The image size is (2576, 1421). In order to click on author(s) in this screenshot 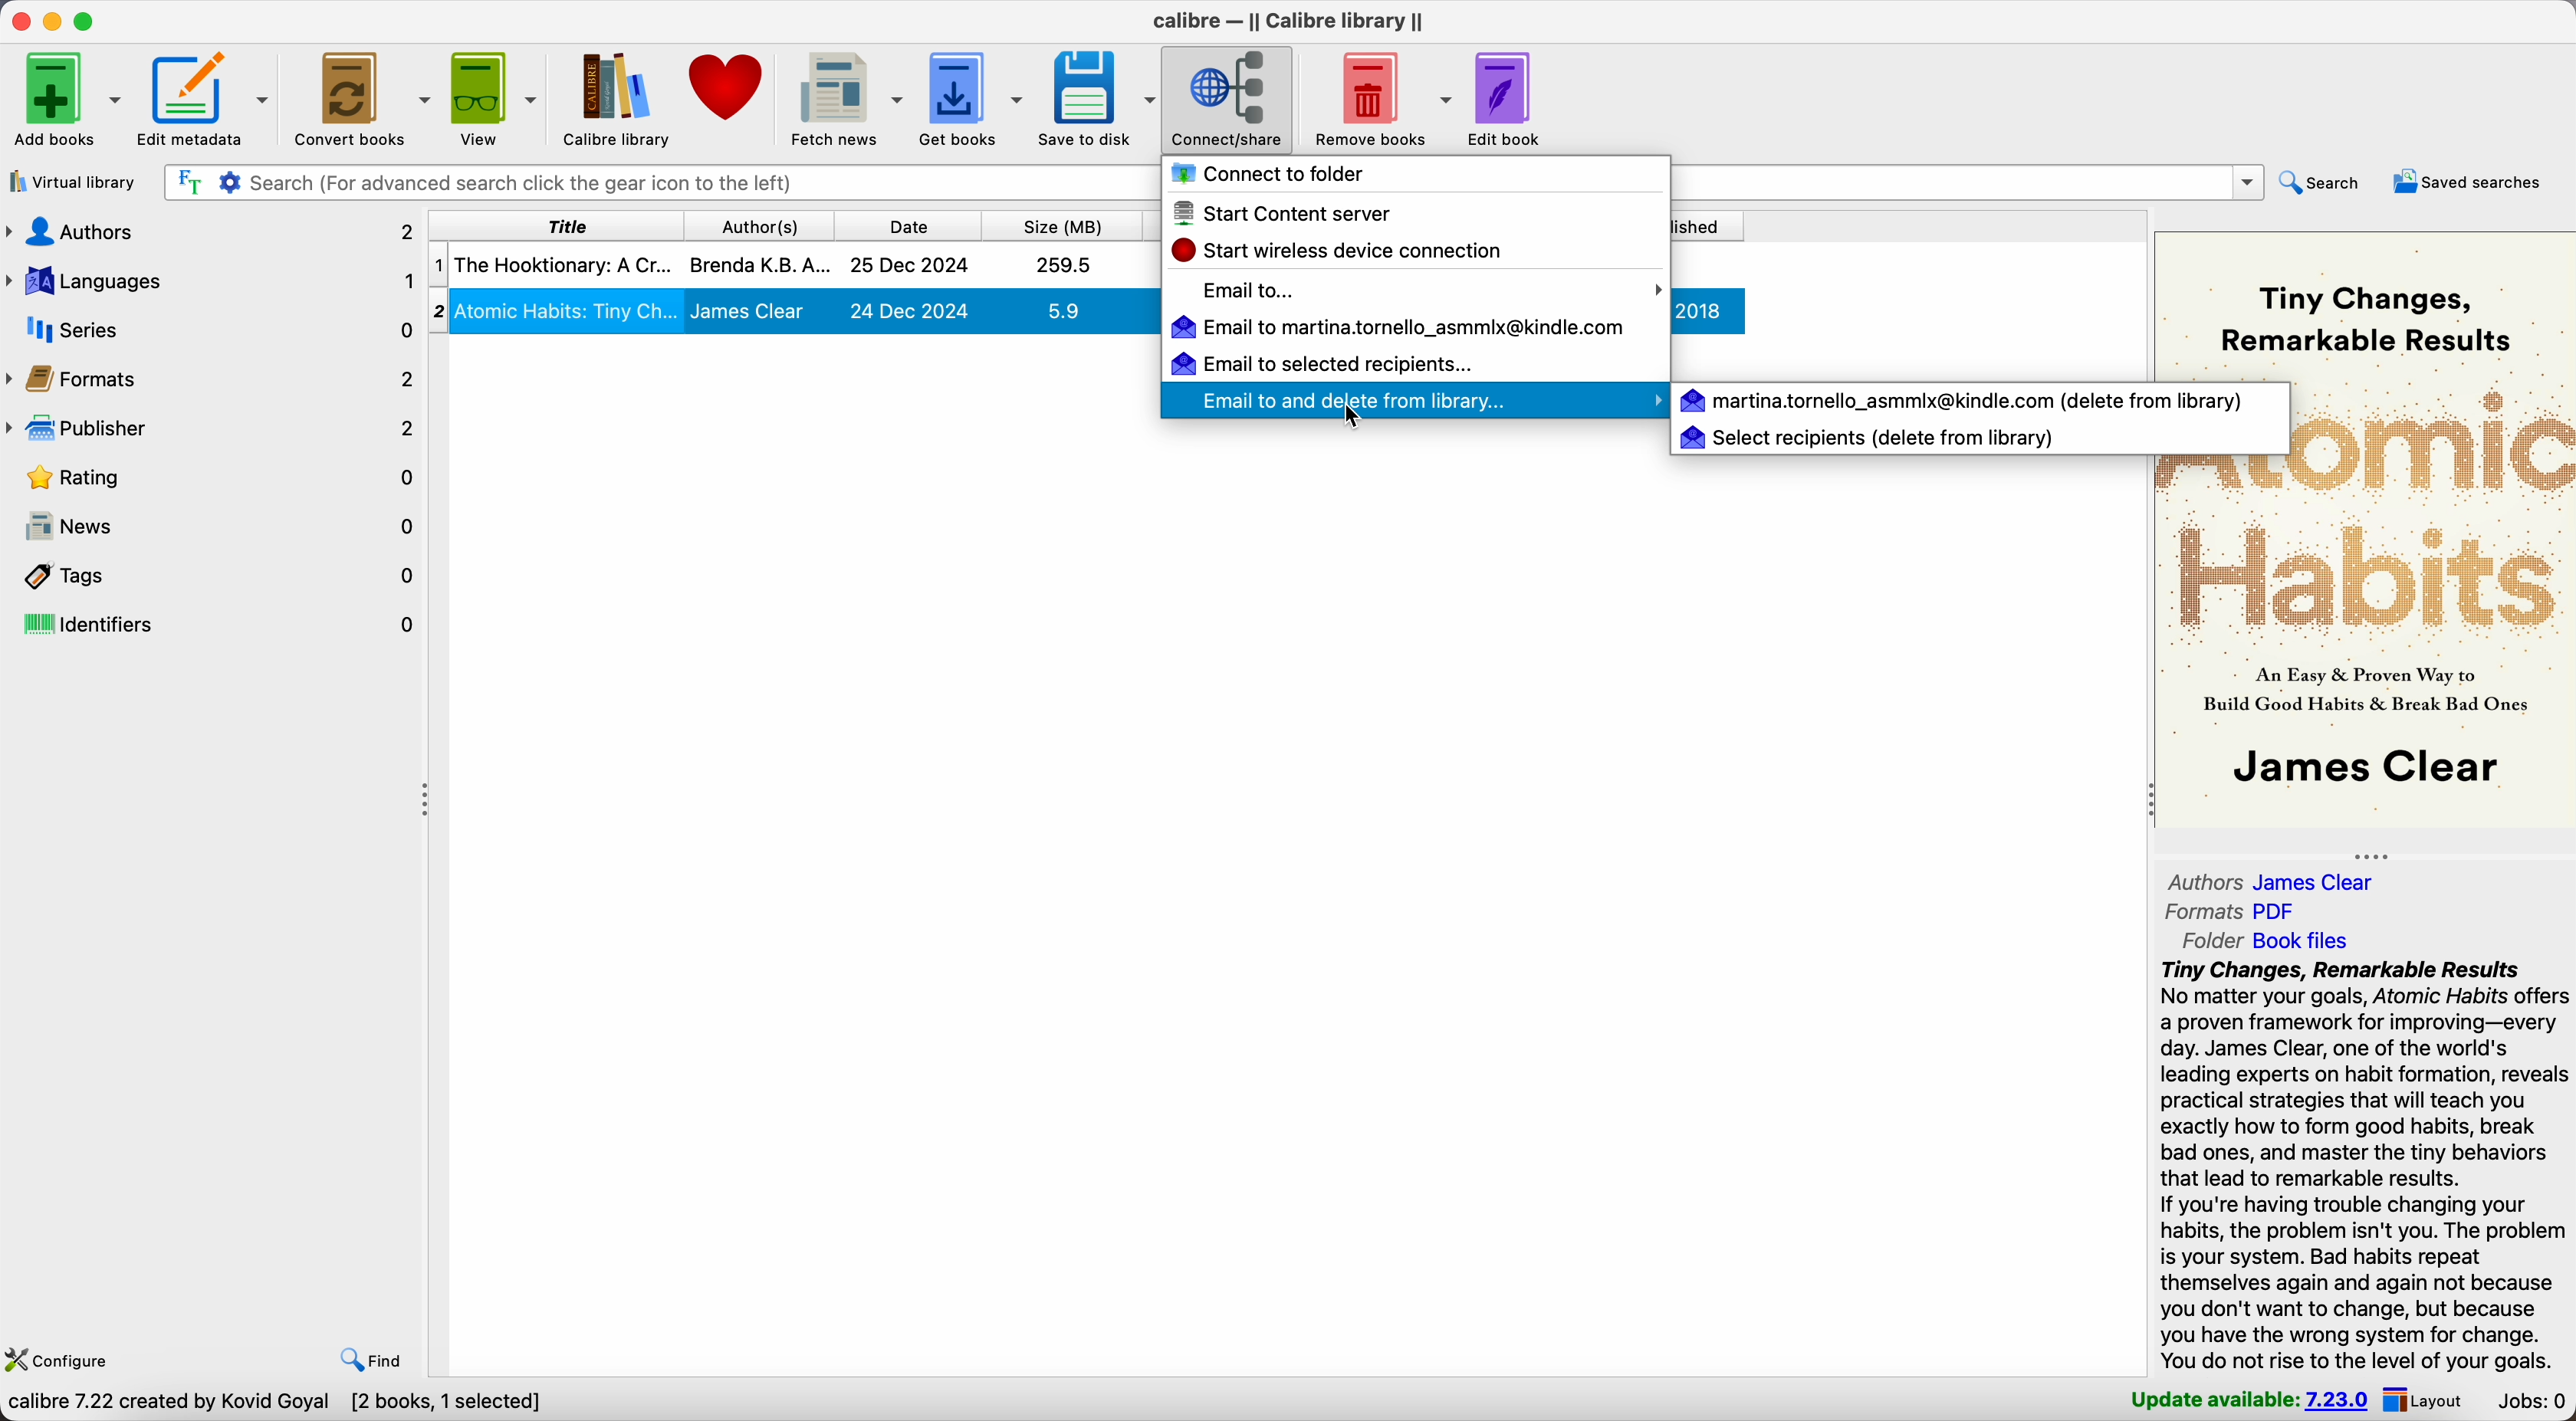, I will do `click(755, 224)`.